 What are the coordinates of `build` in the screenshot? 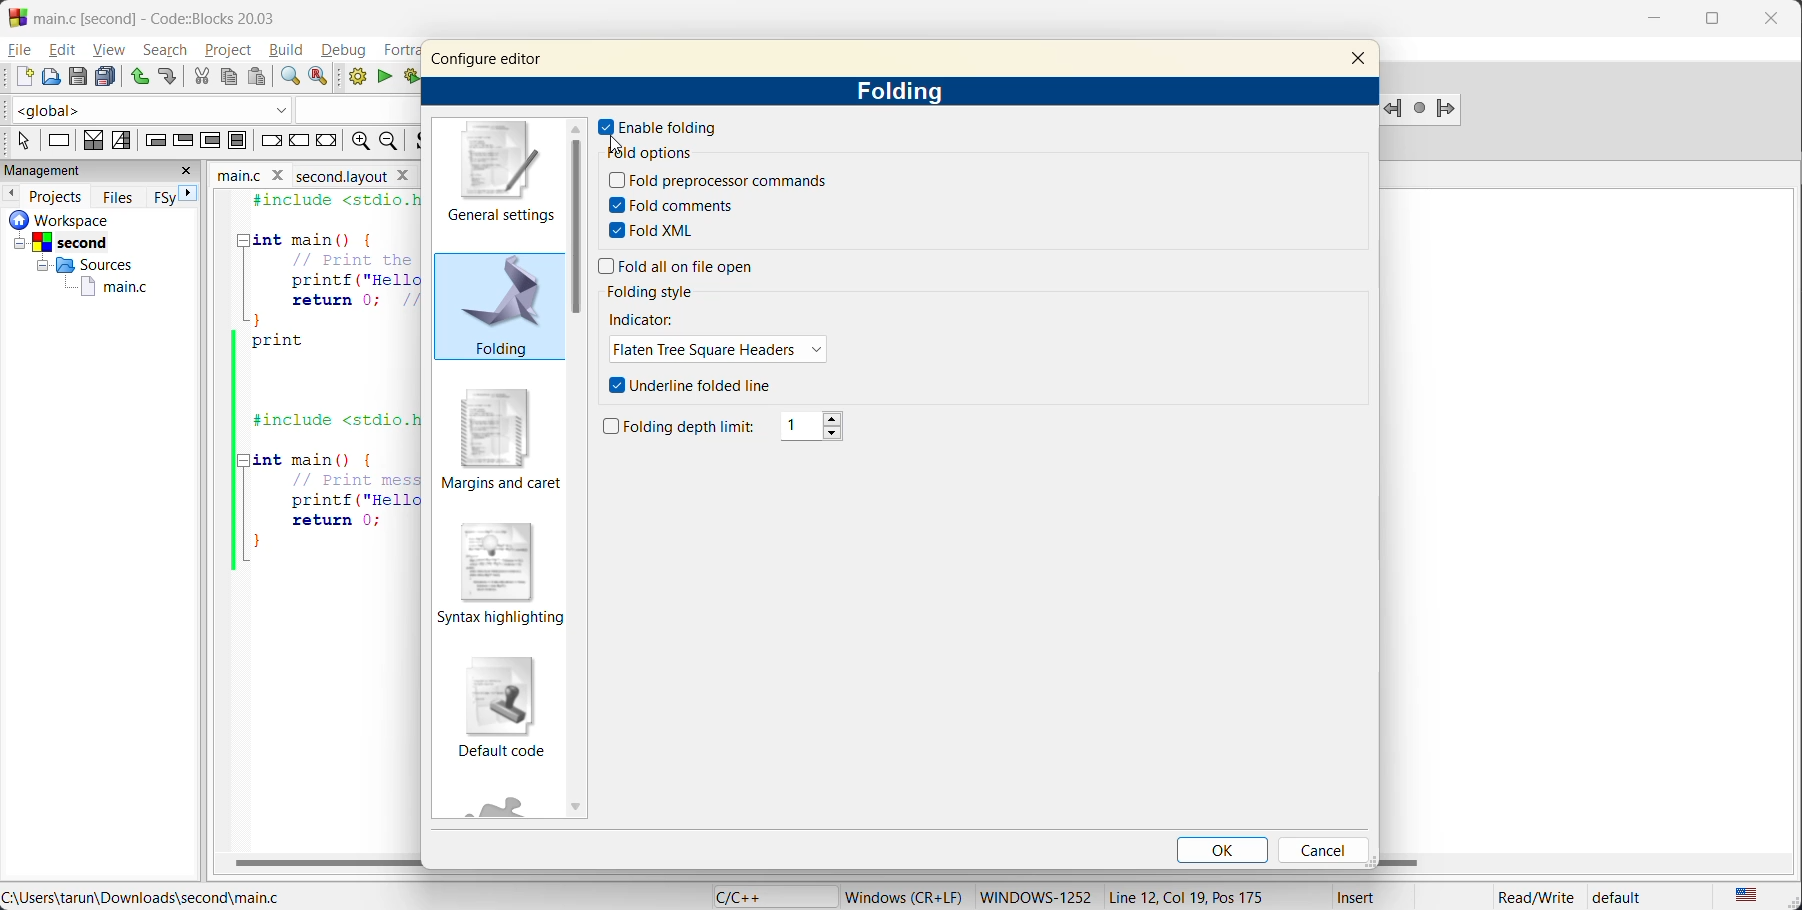 It's located at (287, 49).